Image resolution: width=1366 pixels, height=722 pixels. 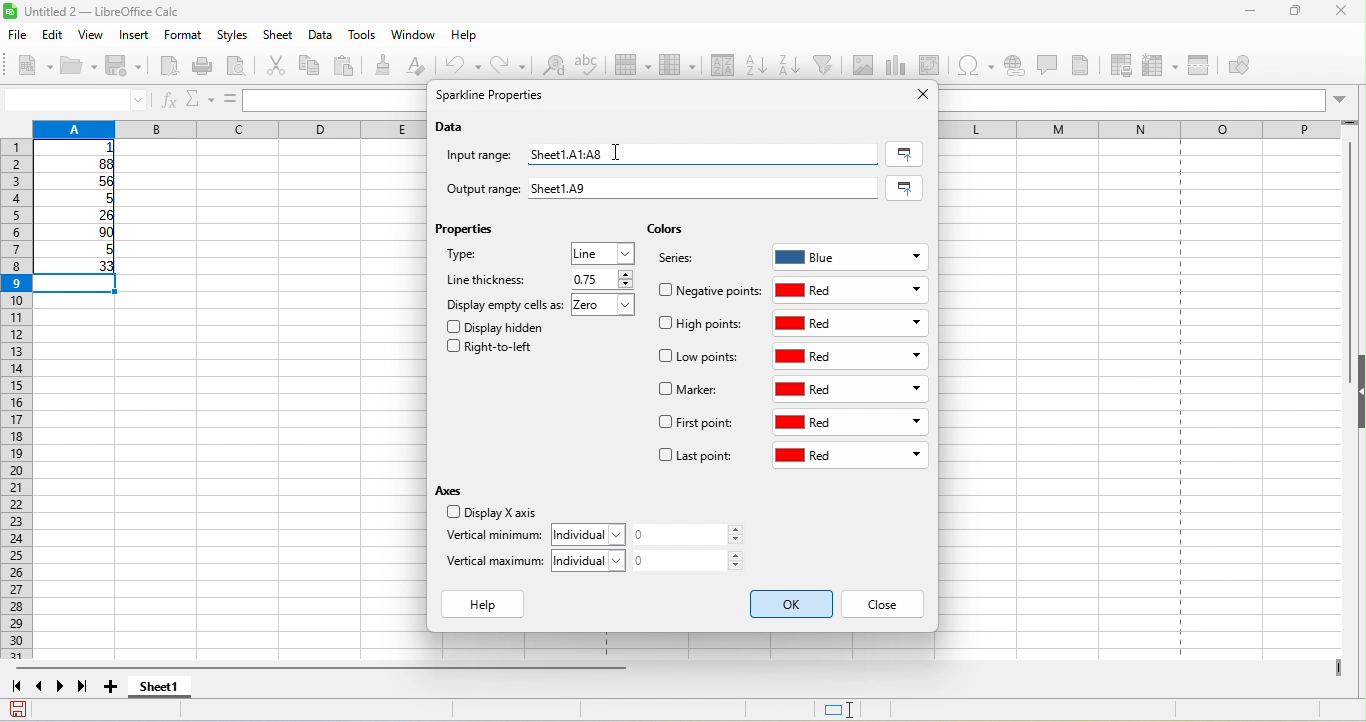 I want to click on red, so click(x=853, y=290).